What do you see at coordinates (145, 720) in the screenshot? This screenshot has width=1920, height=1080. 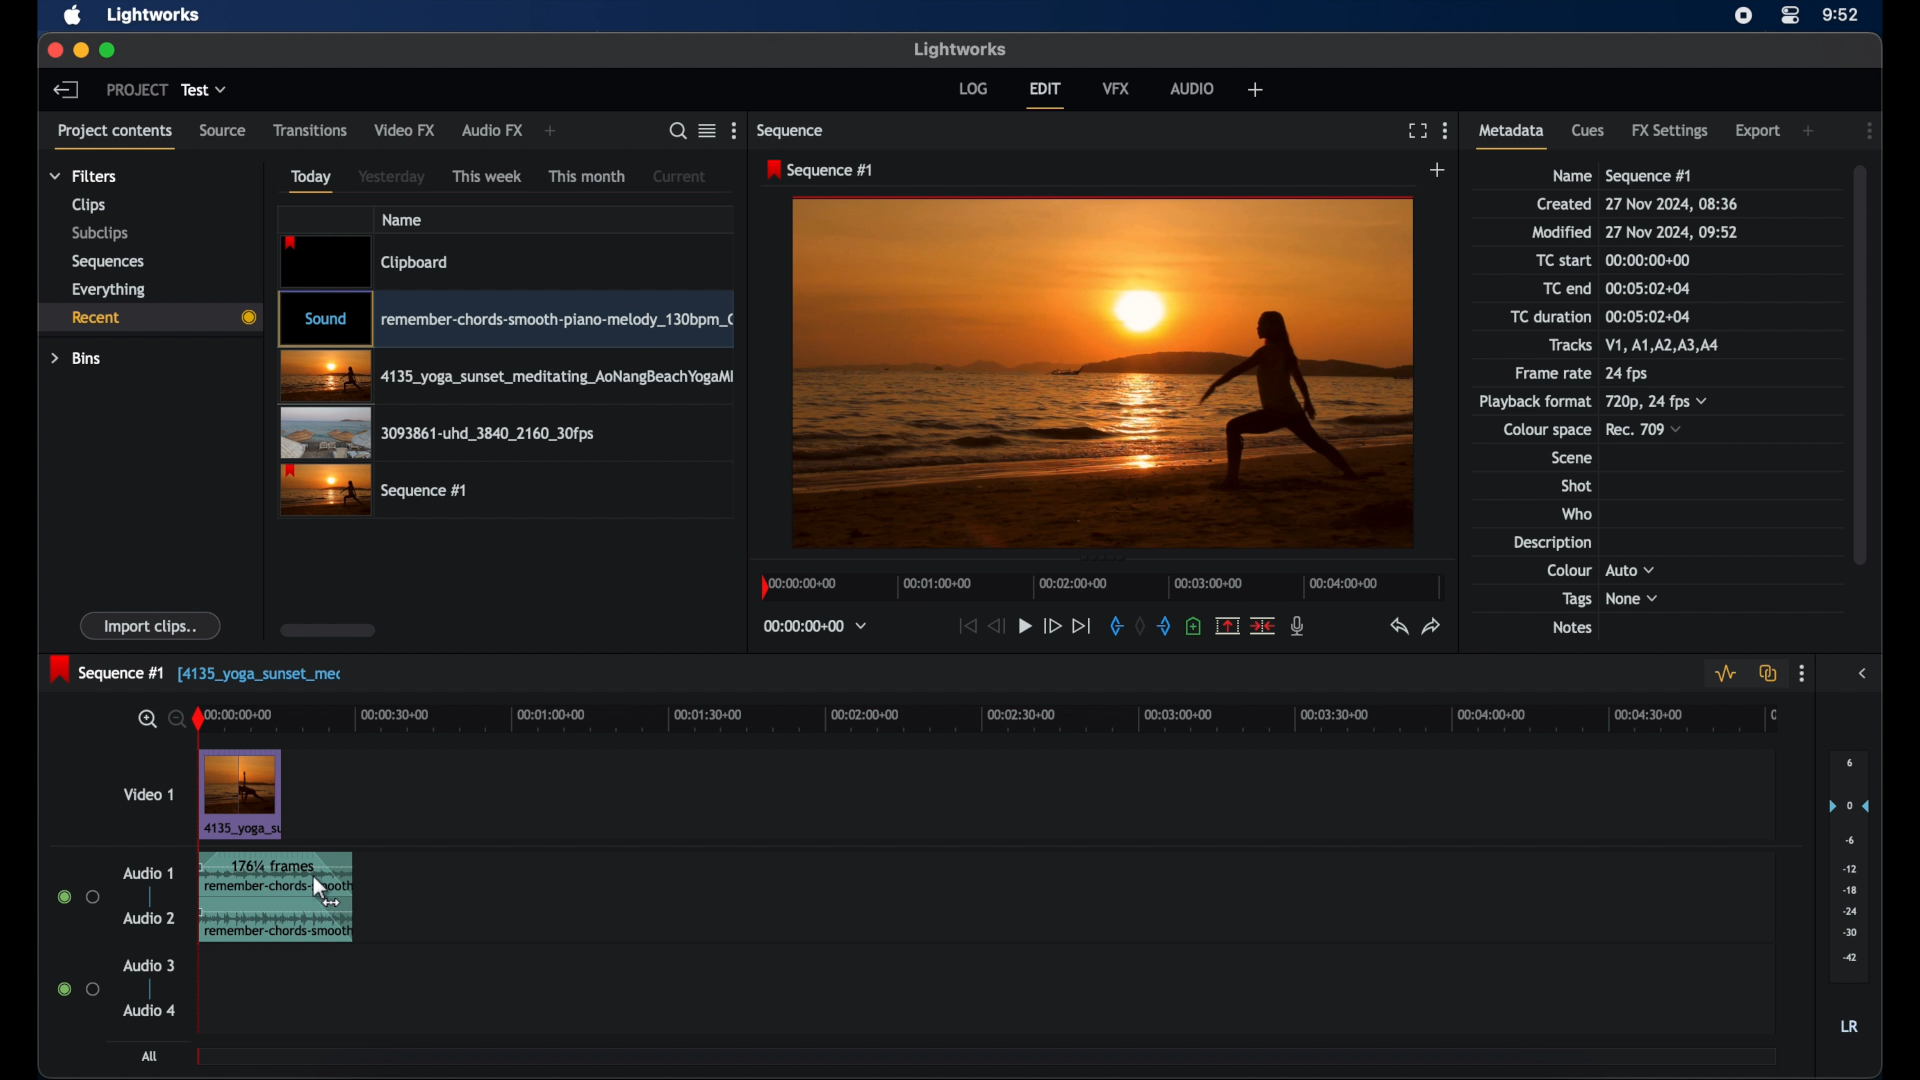 I see `zoom in` at bounding box center [145, 720].